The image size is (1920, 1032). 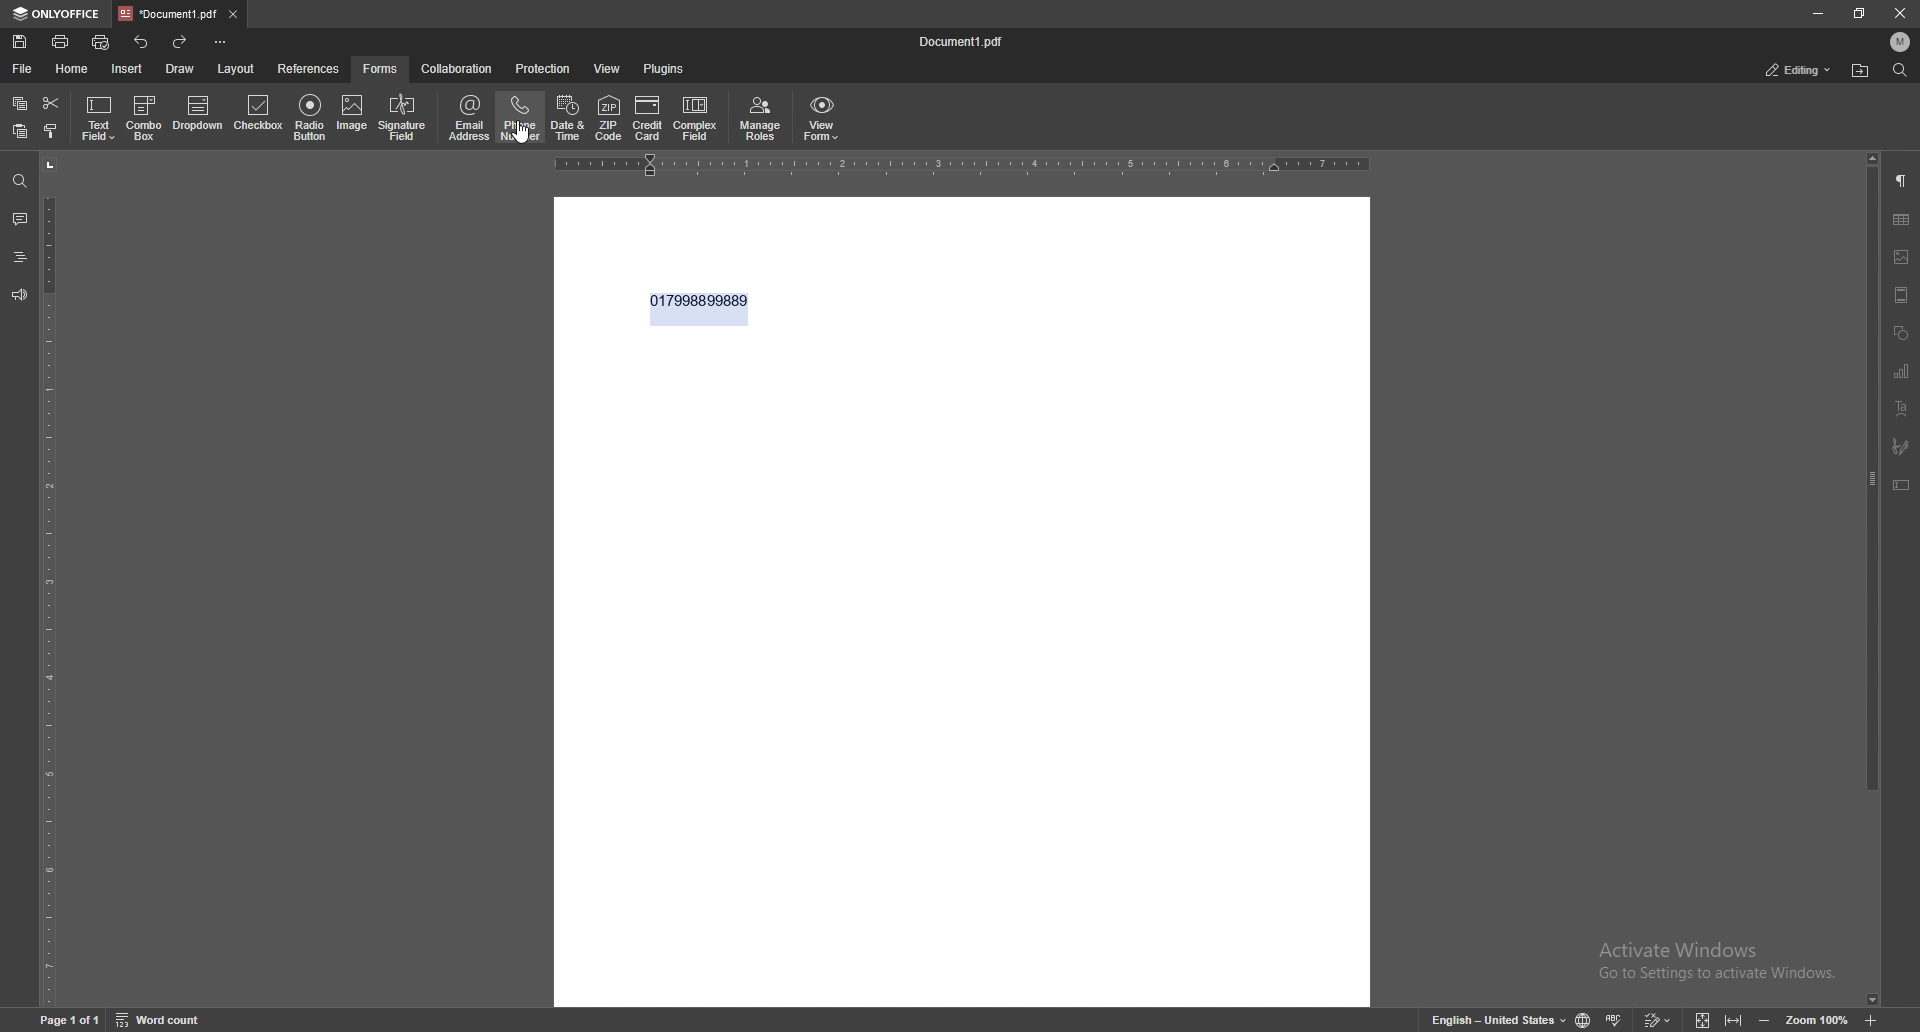 What do you see at coordinates (1901, 334) in the screenshot?
I see `shapes` at bounding box center [1901, 334].